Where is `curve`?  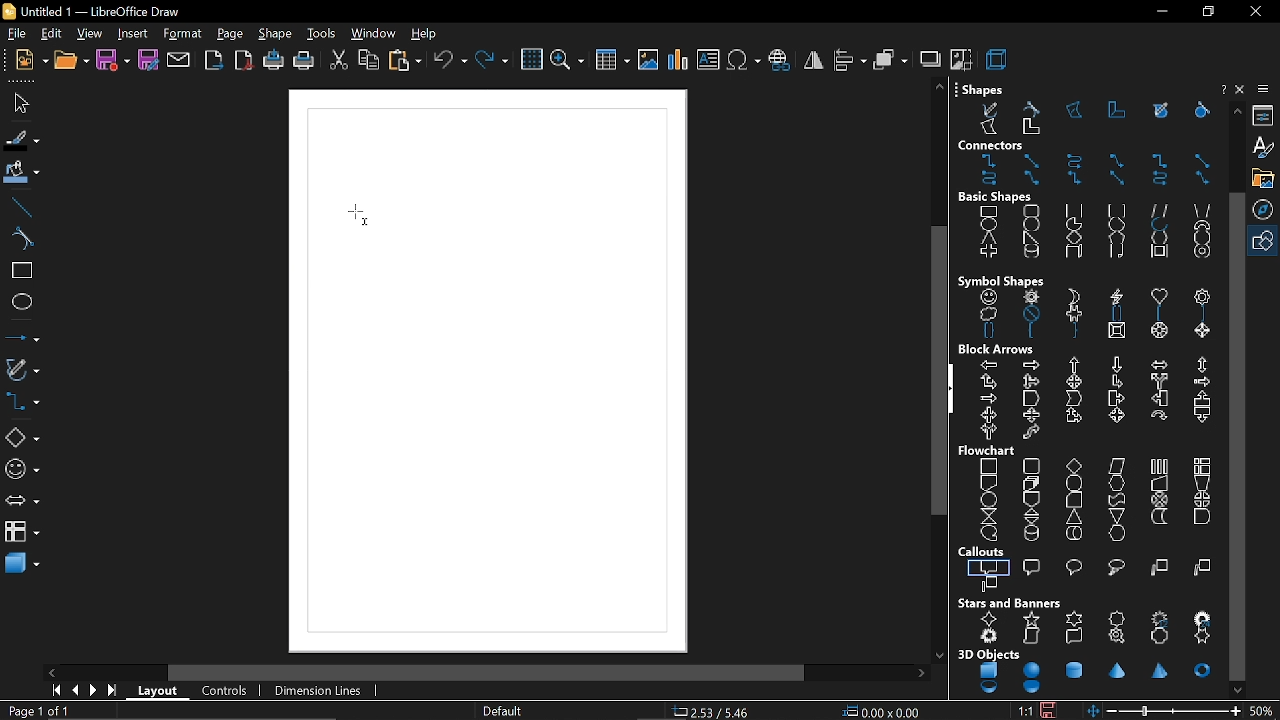
curve is located at coordinates (18, 237).